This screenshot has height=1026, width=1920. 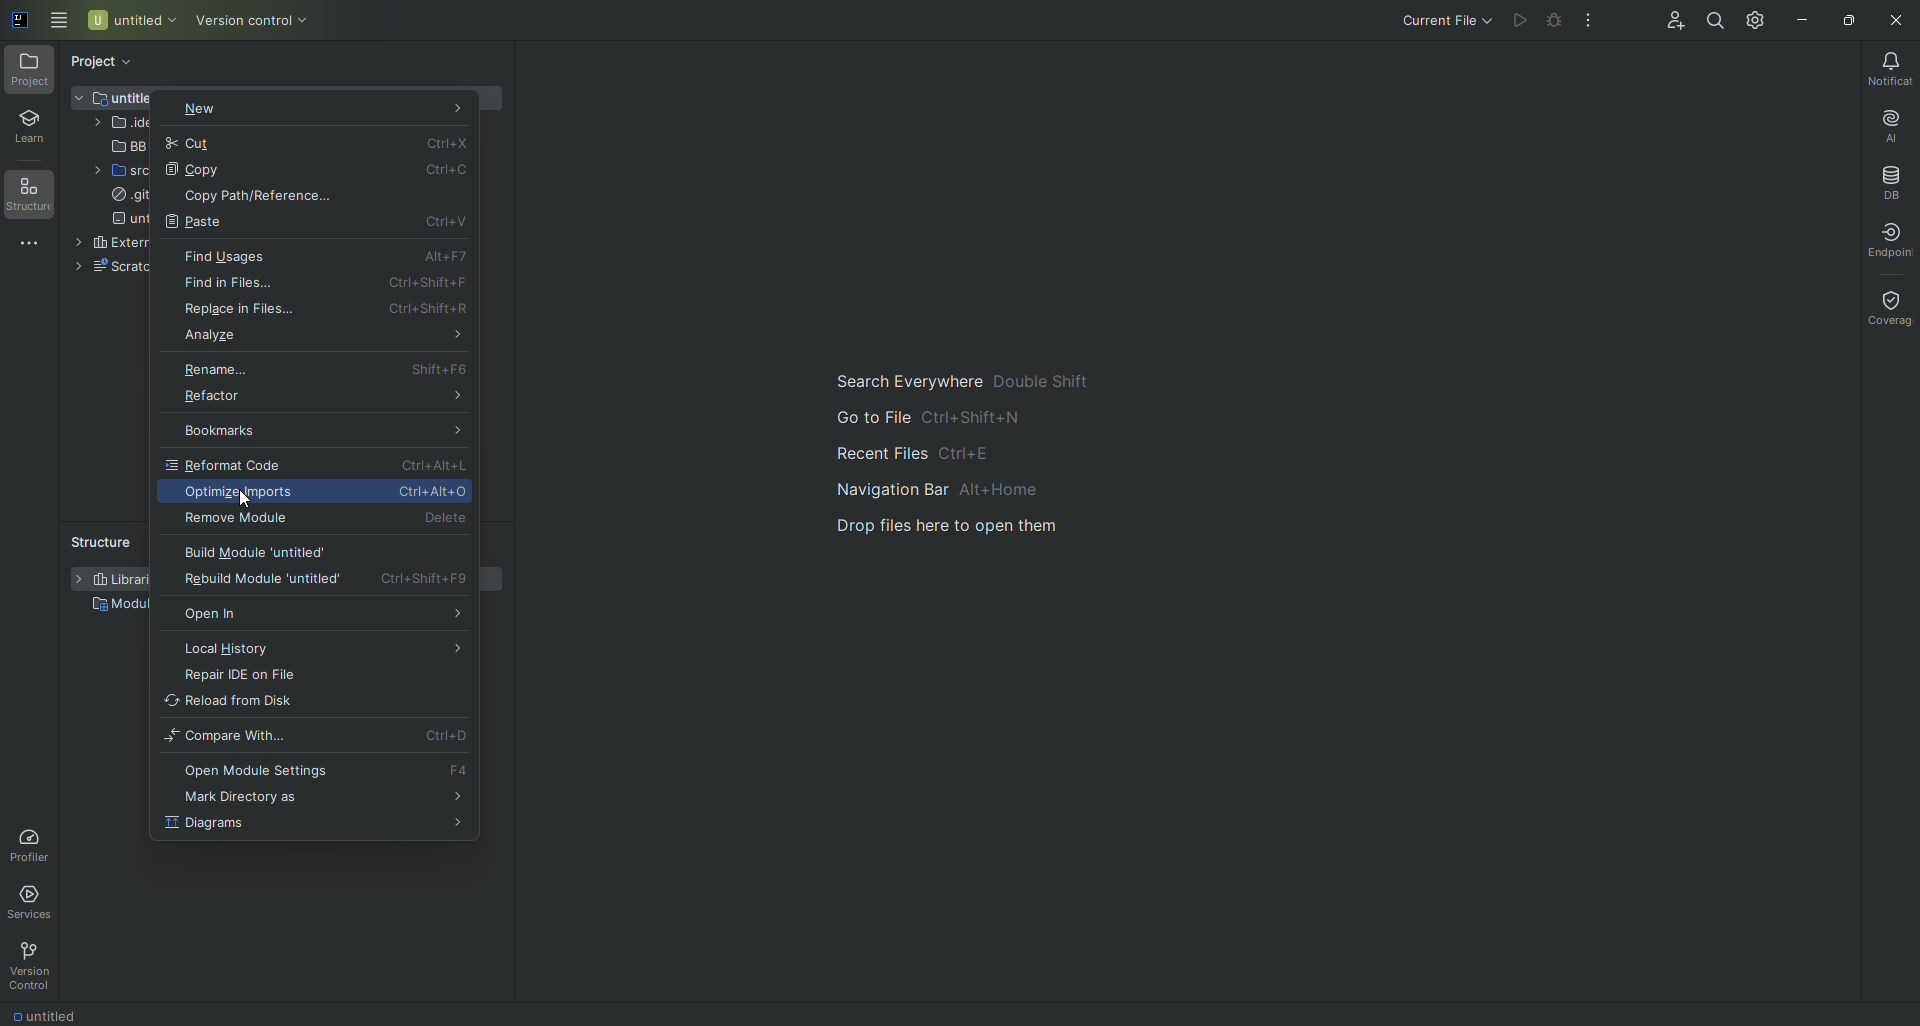 I want to click on Analyze, so click(x=330, y=340).